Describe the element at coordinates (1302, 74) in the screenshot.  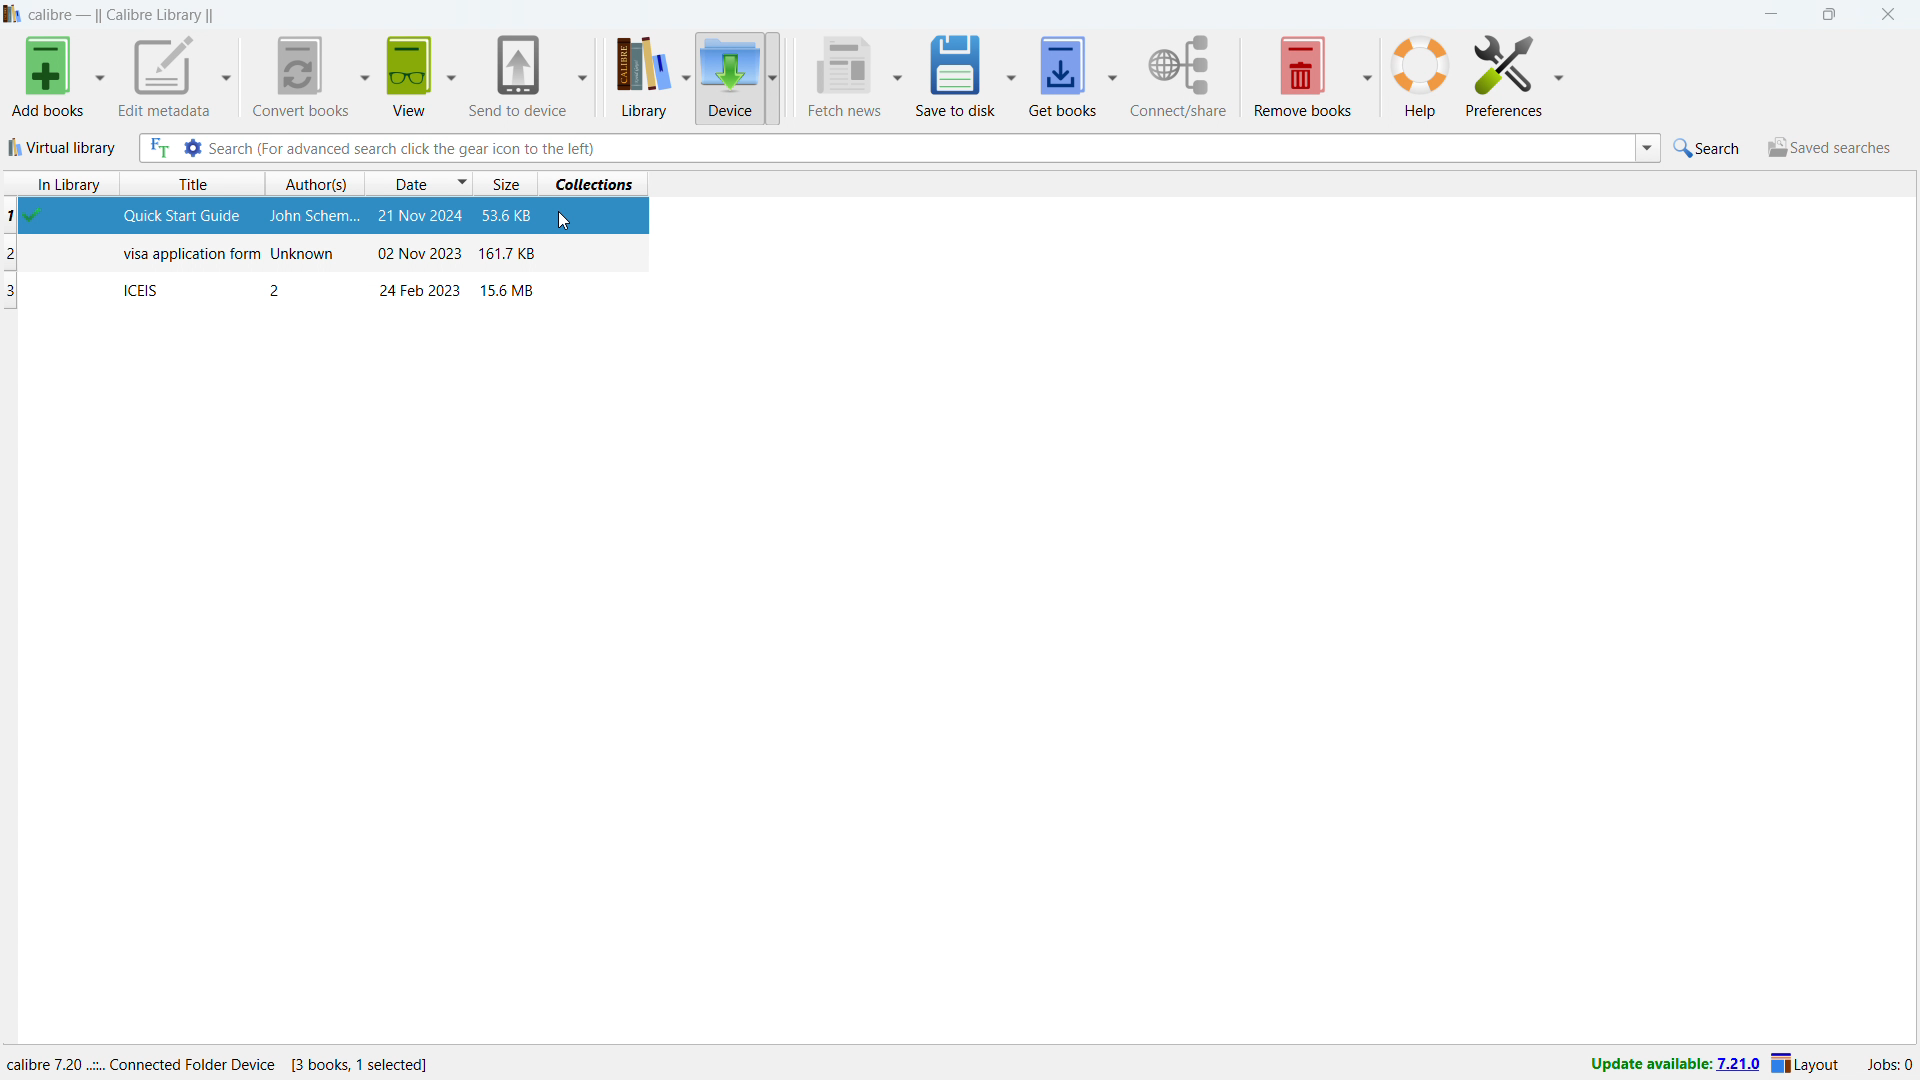
I see `remove books` at that location.